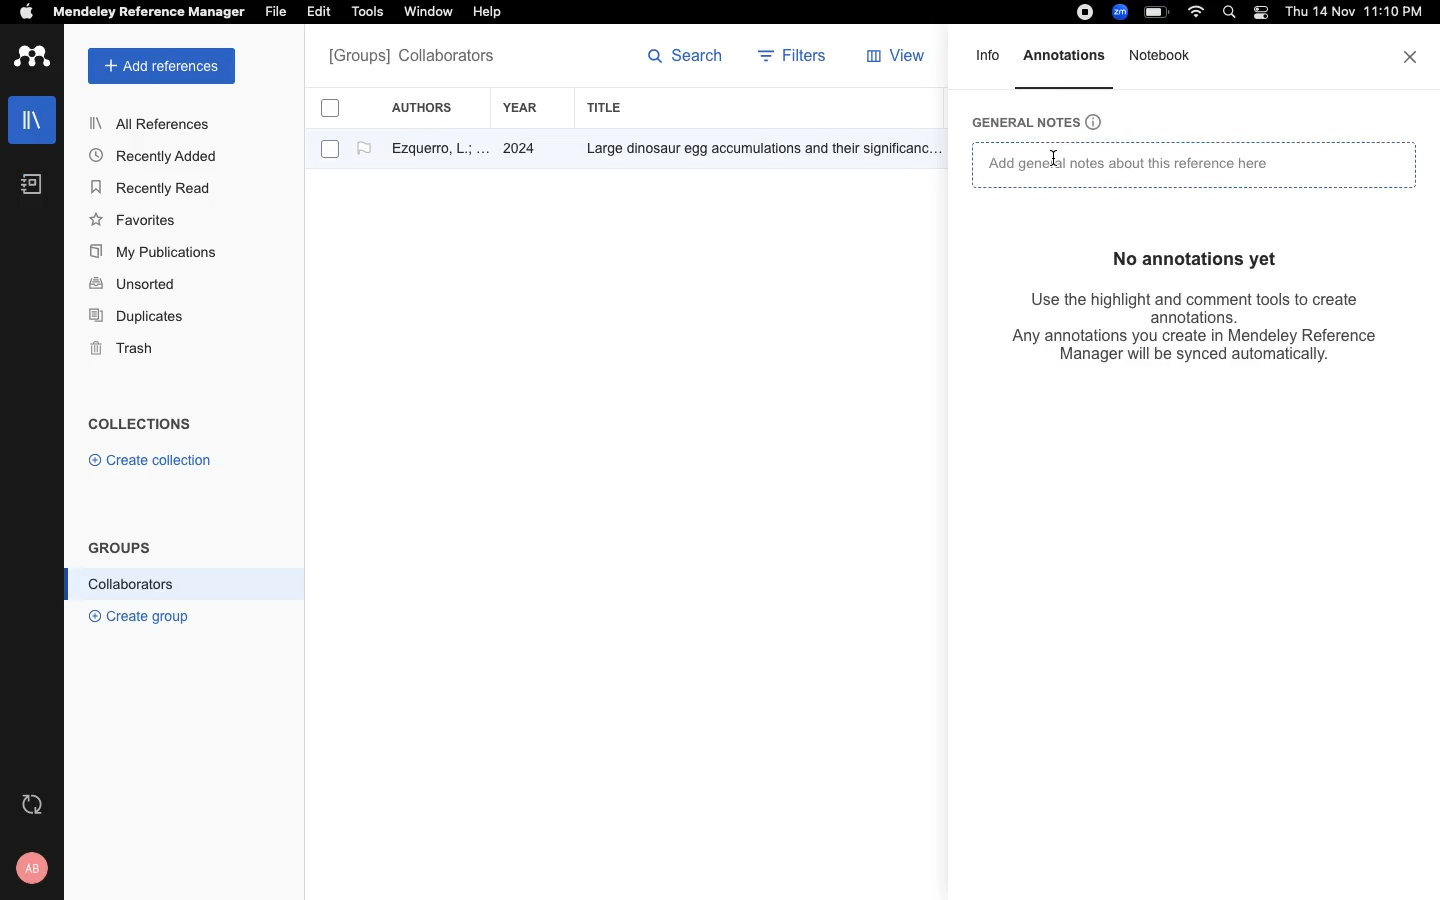 This screenshot has width=1440, height=900. Describe the element at coordinates (1176, 329) in the screenshot. I see `Use the highlight and comment tools to create
annotations.
Any annotations you create in Mendeley Reference
Manager will be synced automatically.` at that location.